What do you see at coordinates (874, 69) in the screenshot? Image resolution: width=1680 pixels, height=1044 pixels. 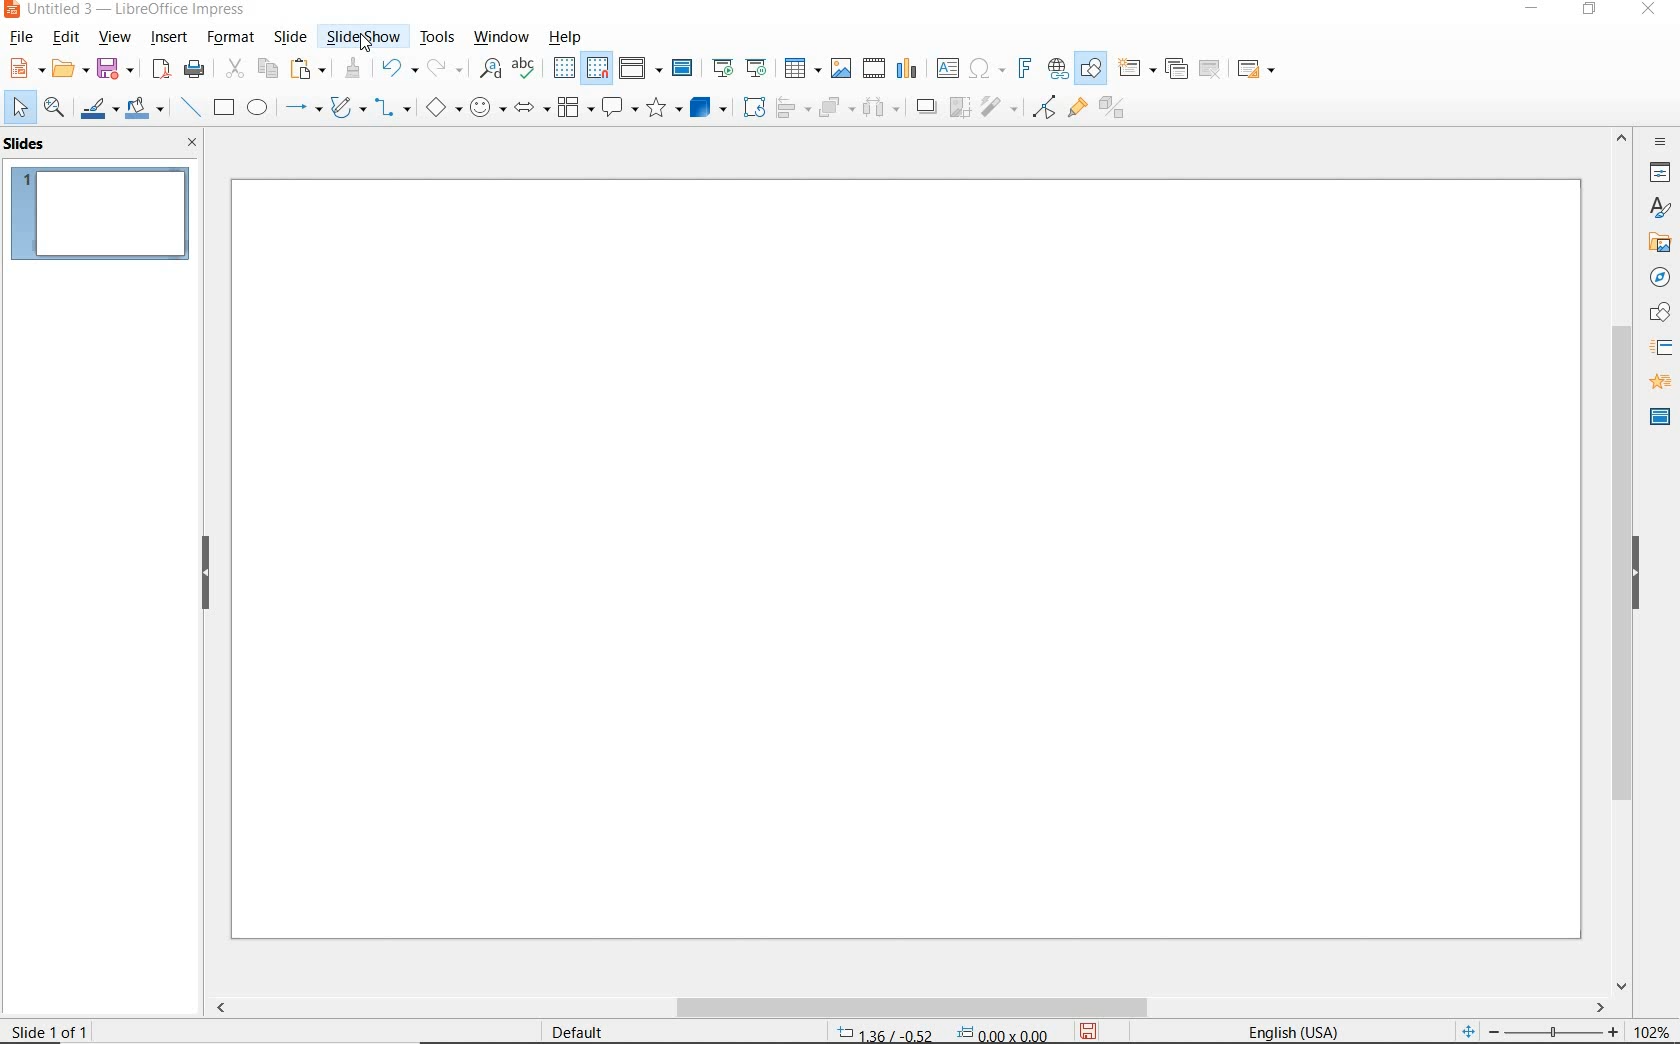 I see `INSERT VIDEO` at bounding box center [874, 69].